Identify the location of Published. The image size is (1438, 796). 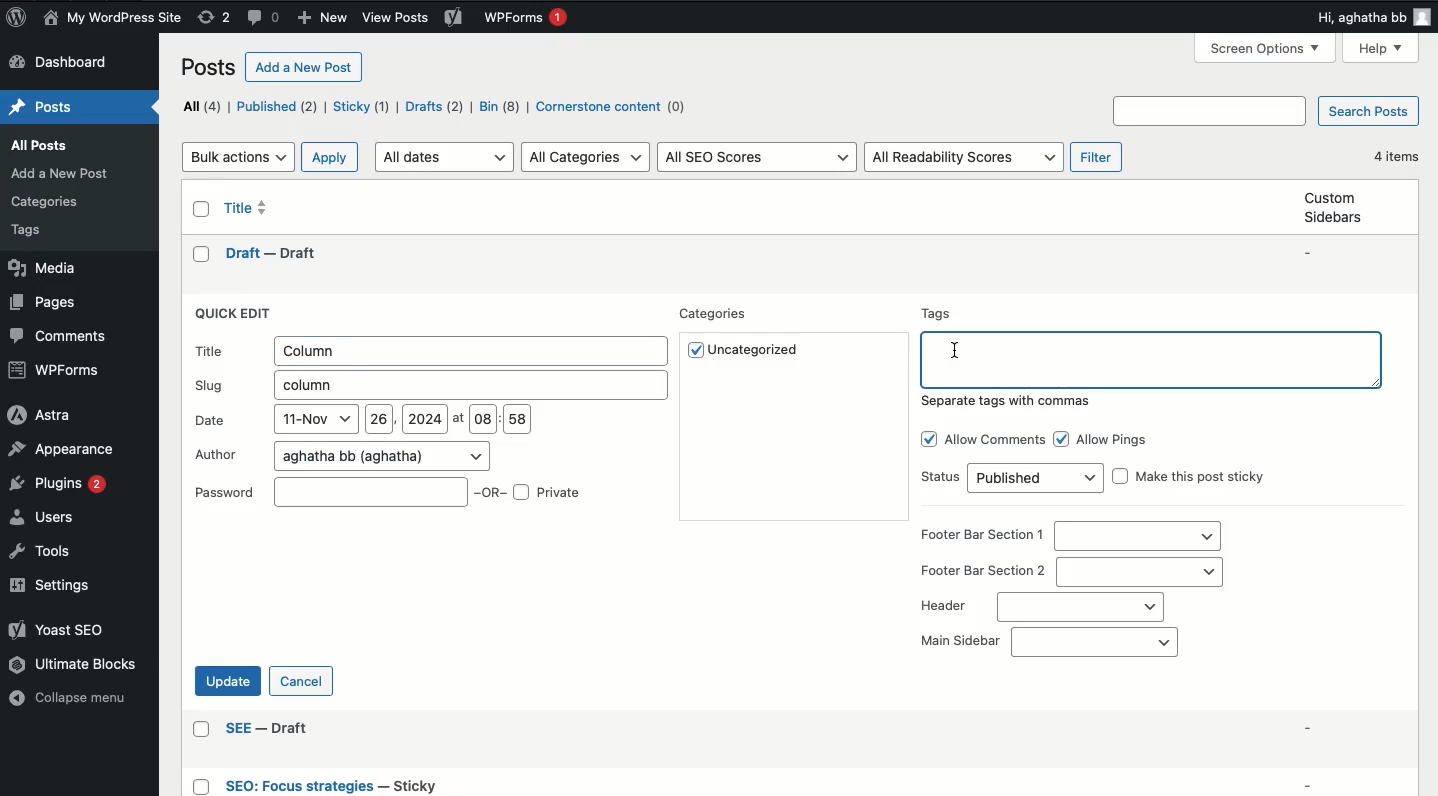
(278, 107).